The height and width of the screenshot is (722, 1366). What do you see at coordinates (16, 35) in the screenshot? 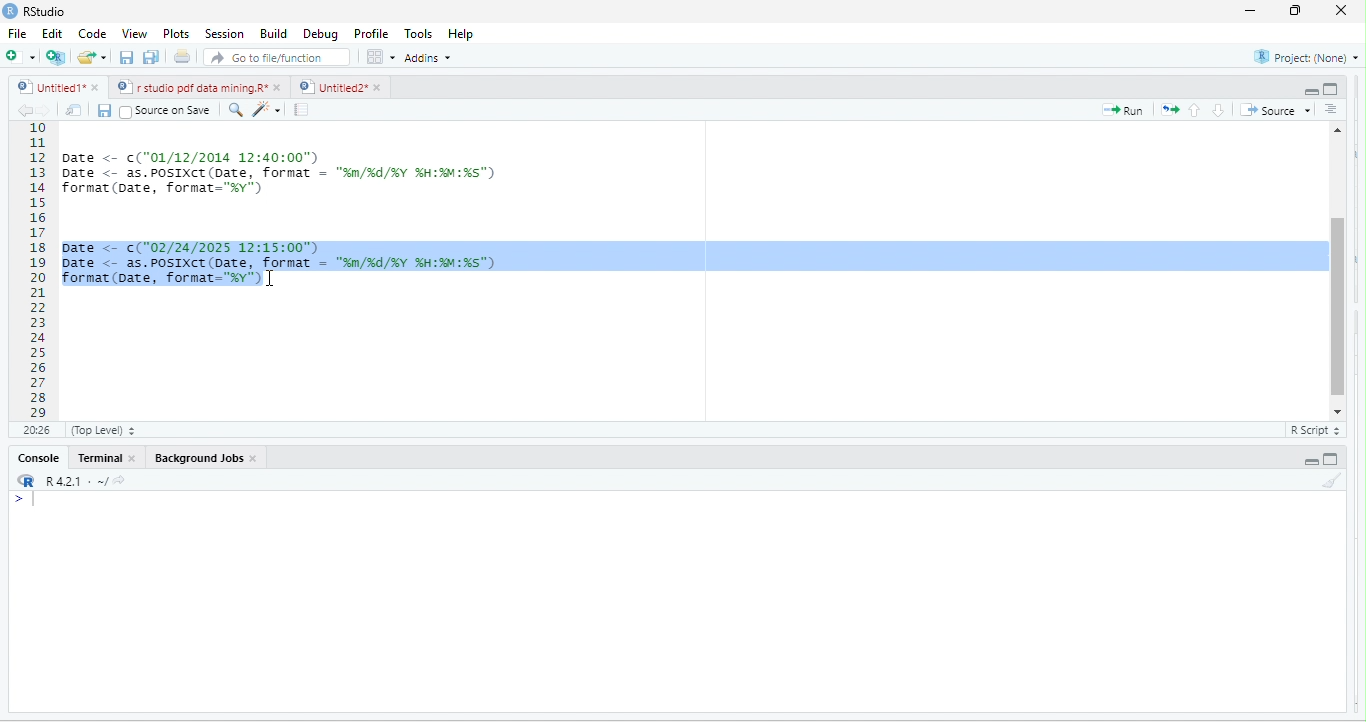
I see `File` at bounding box center [16, 35].